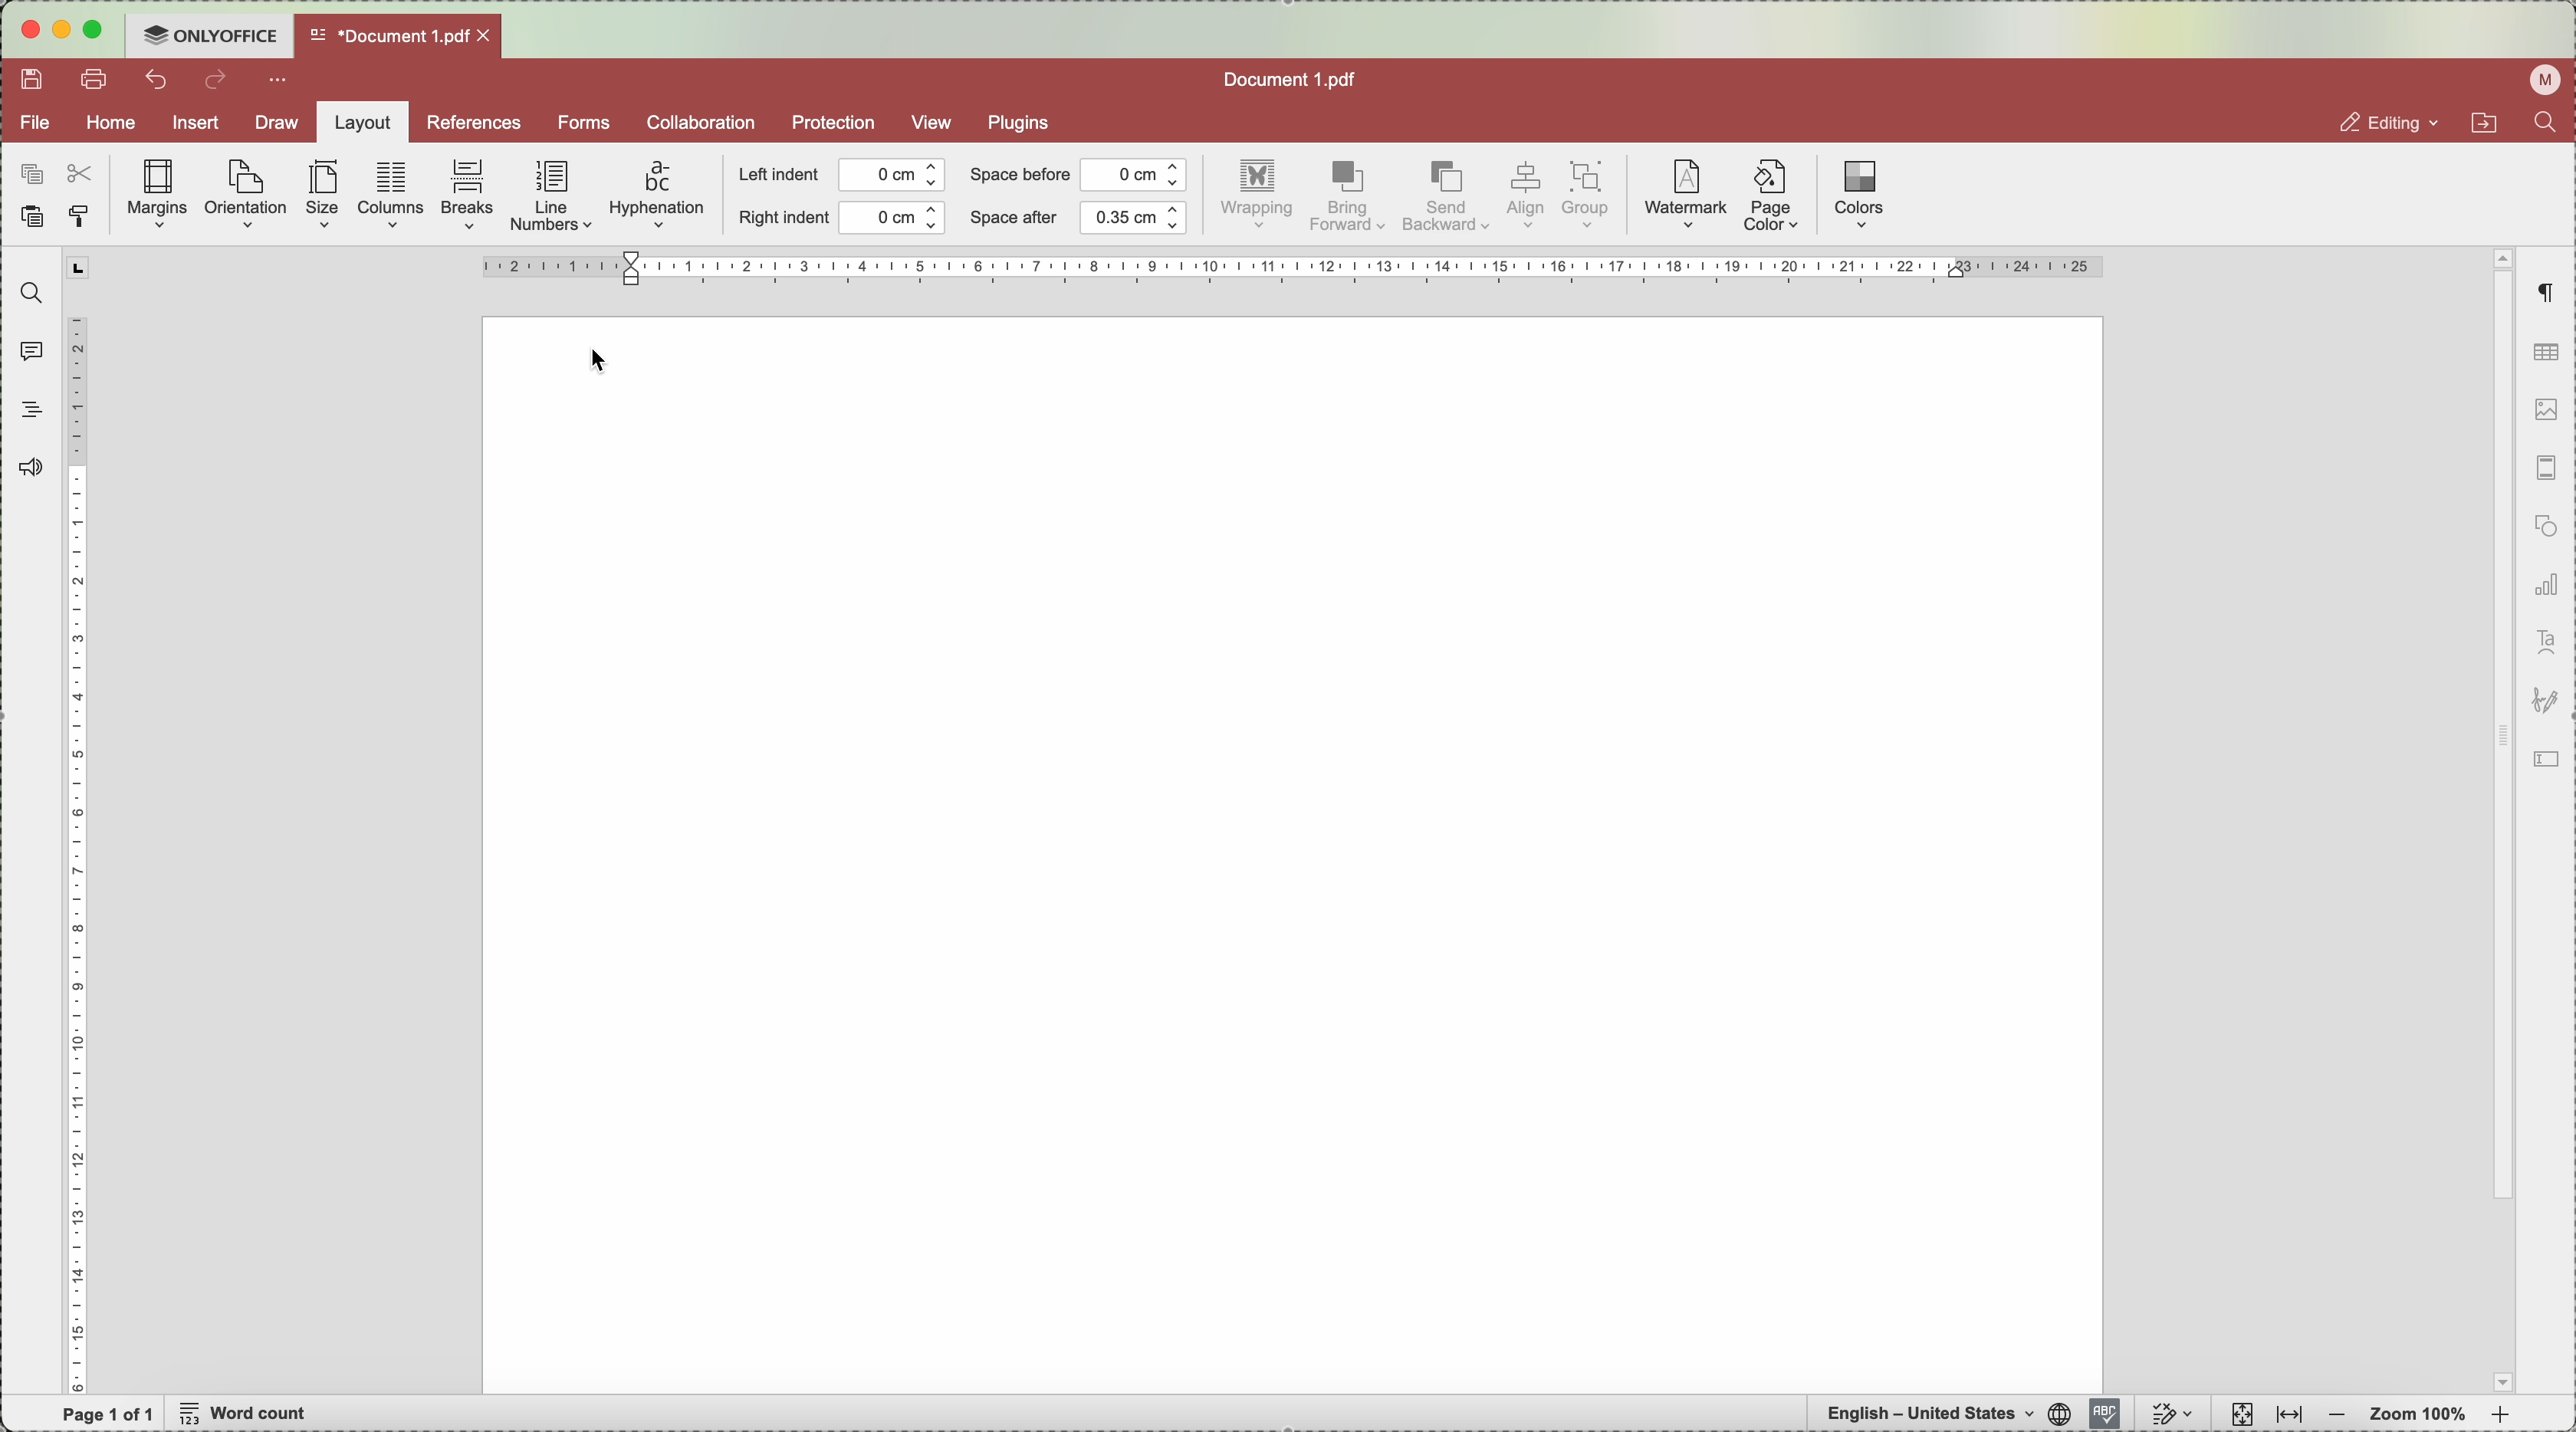  Describe the element at coordinates (2288, 1416) in the screenshot. I see `fit to wight` at that location.